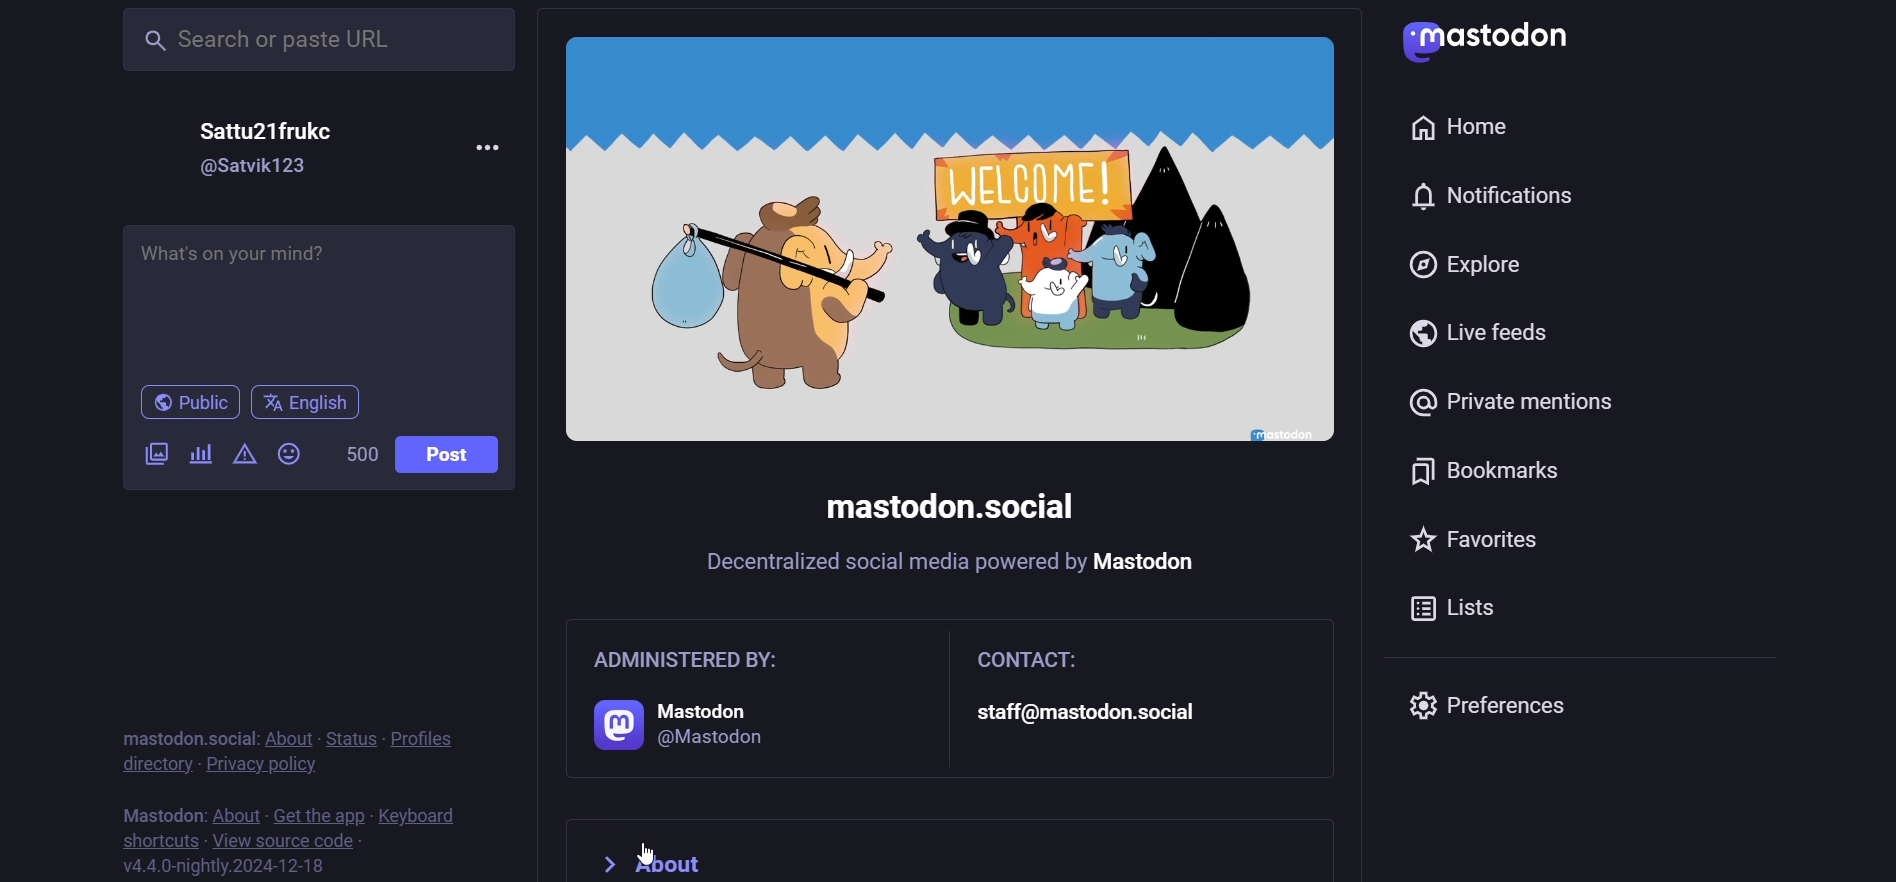  I want to click on home, so click(1461, 122).